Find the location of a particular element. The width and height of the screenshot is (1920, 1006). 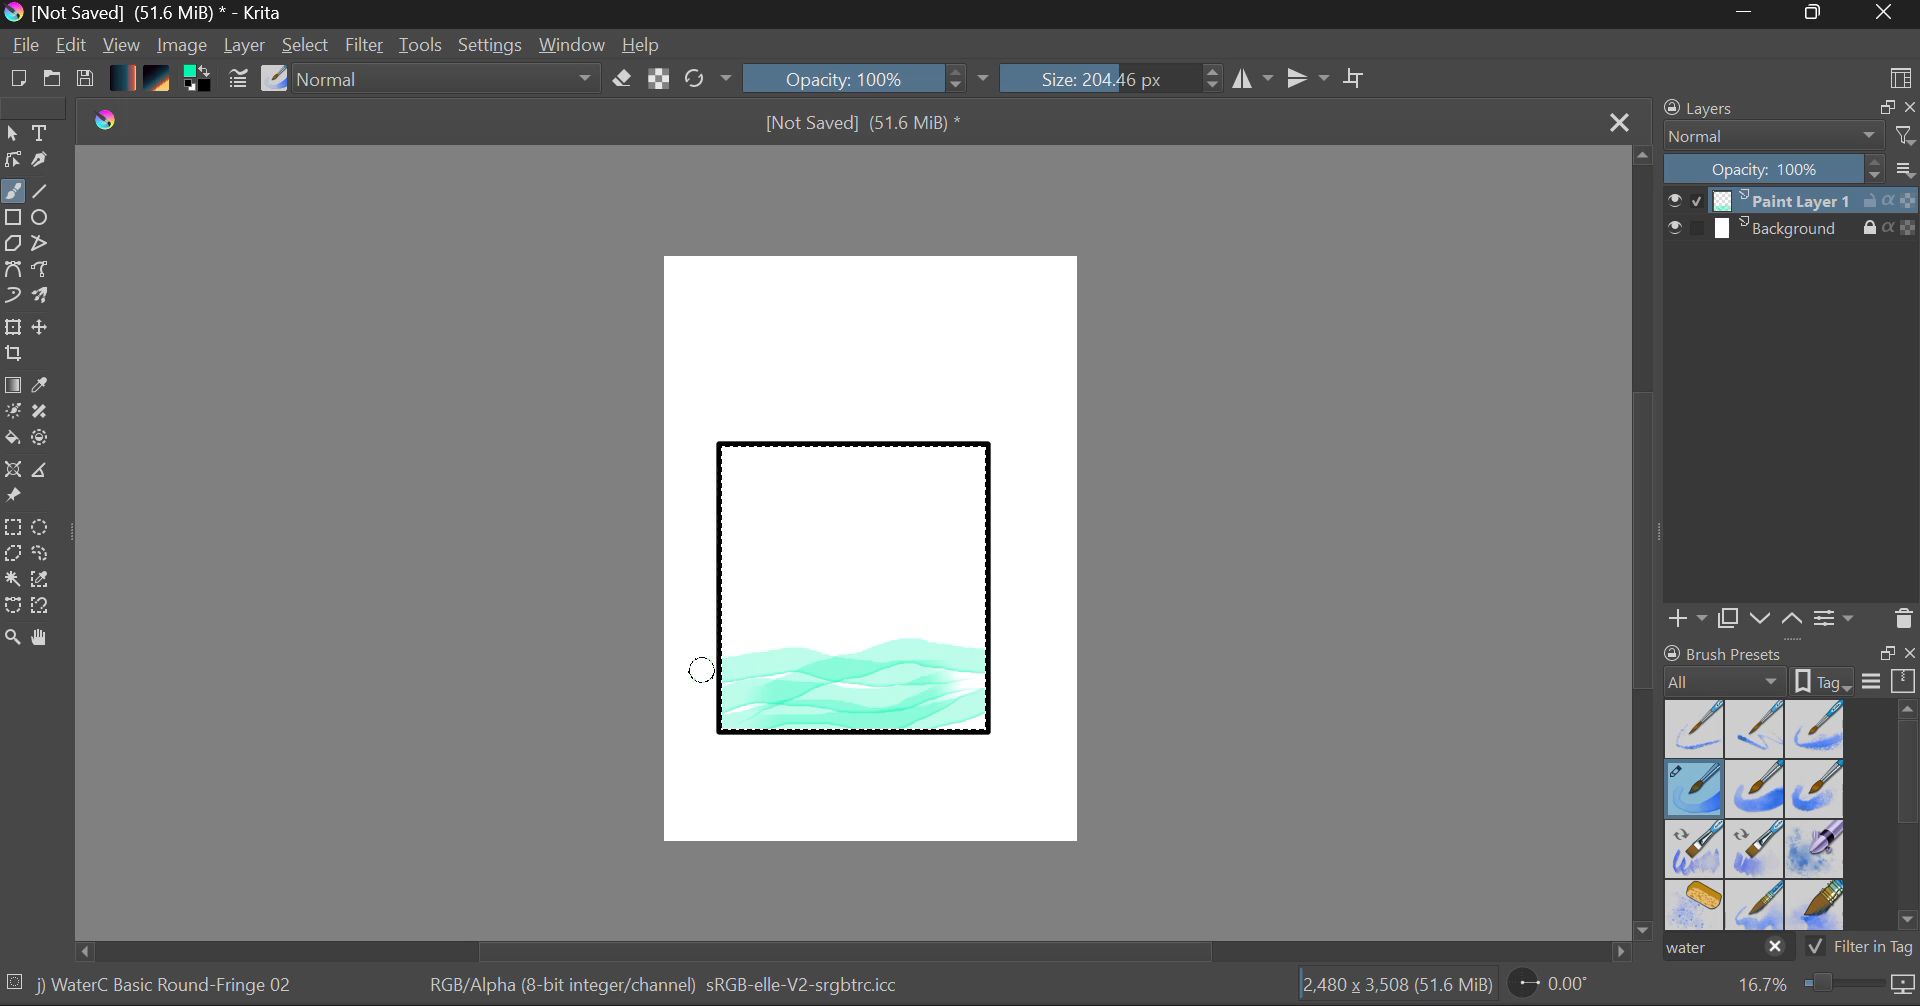

Smart Assistant is located at coordinates (12, 472).